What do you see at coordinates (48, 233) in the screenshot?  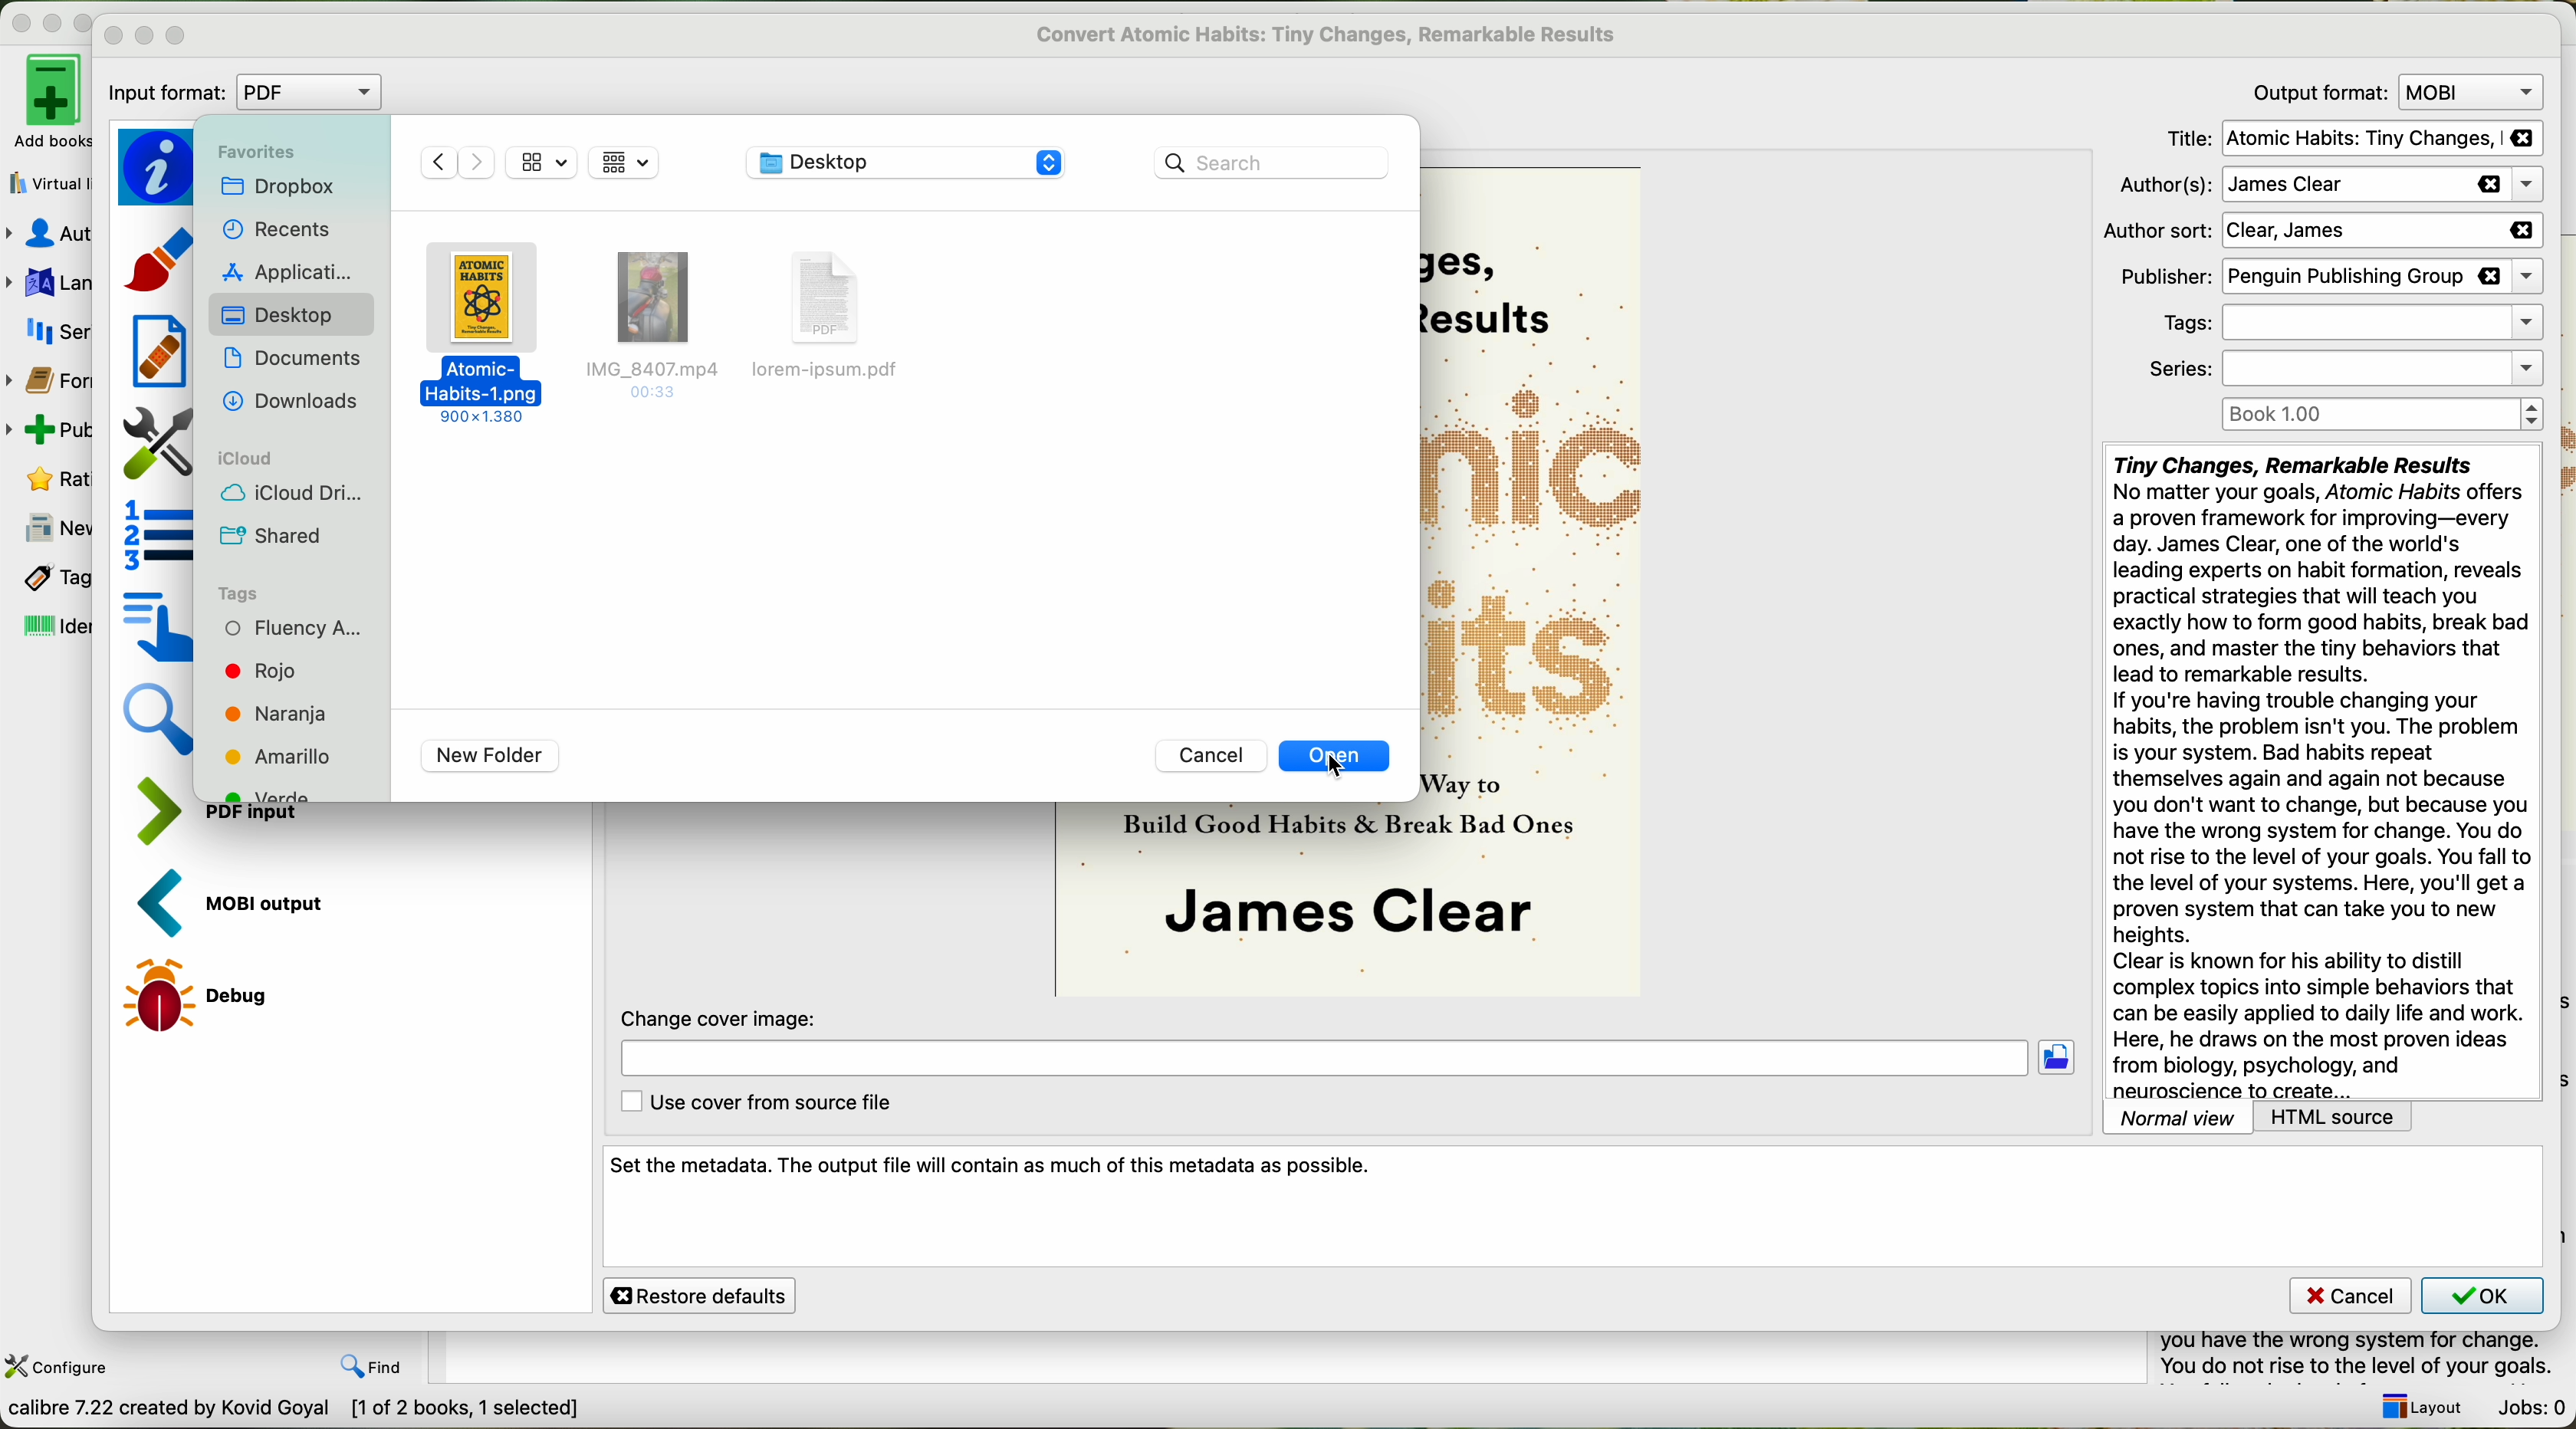 I see `authors` at bounding box center [48, 233].